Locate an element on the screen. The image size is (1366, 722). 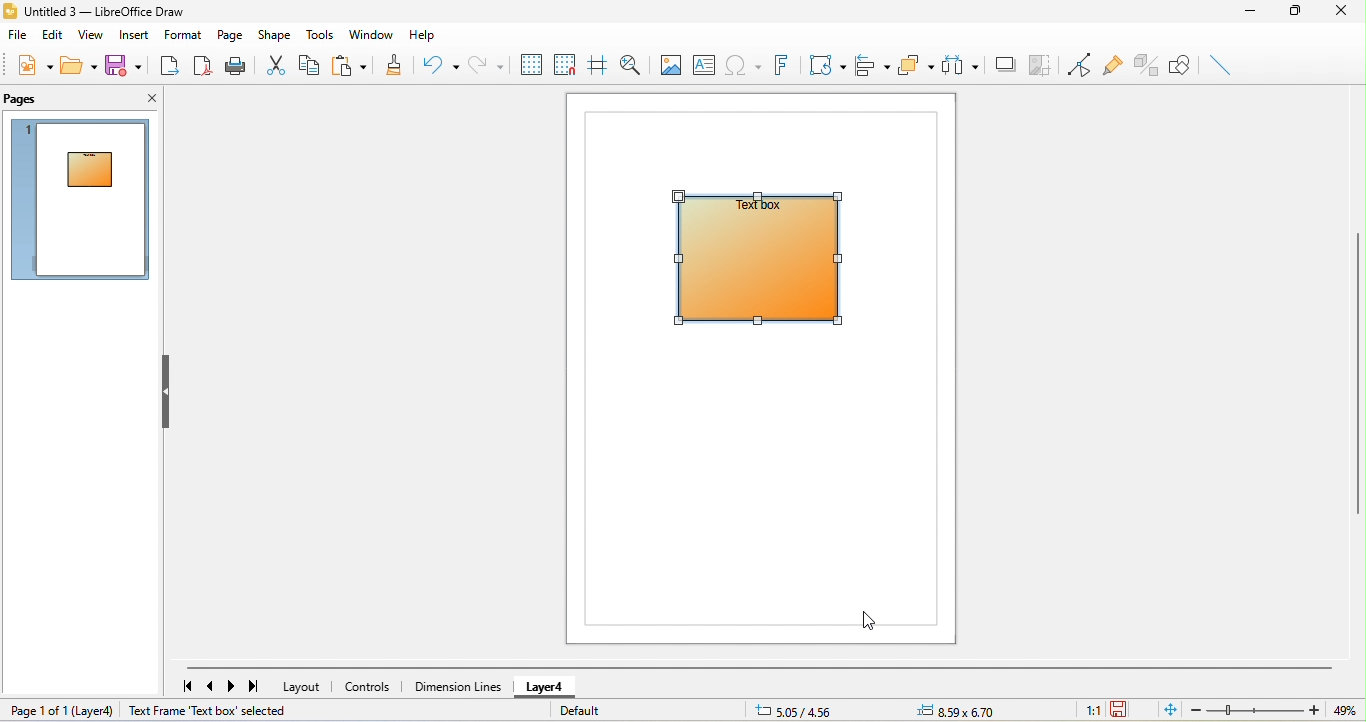
shadow is located at coordinates (1005, 63).